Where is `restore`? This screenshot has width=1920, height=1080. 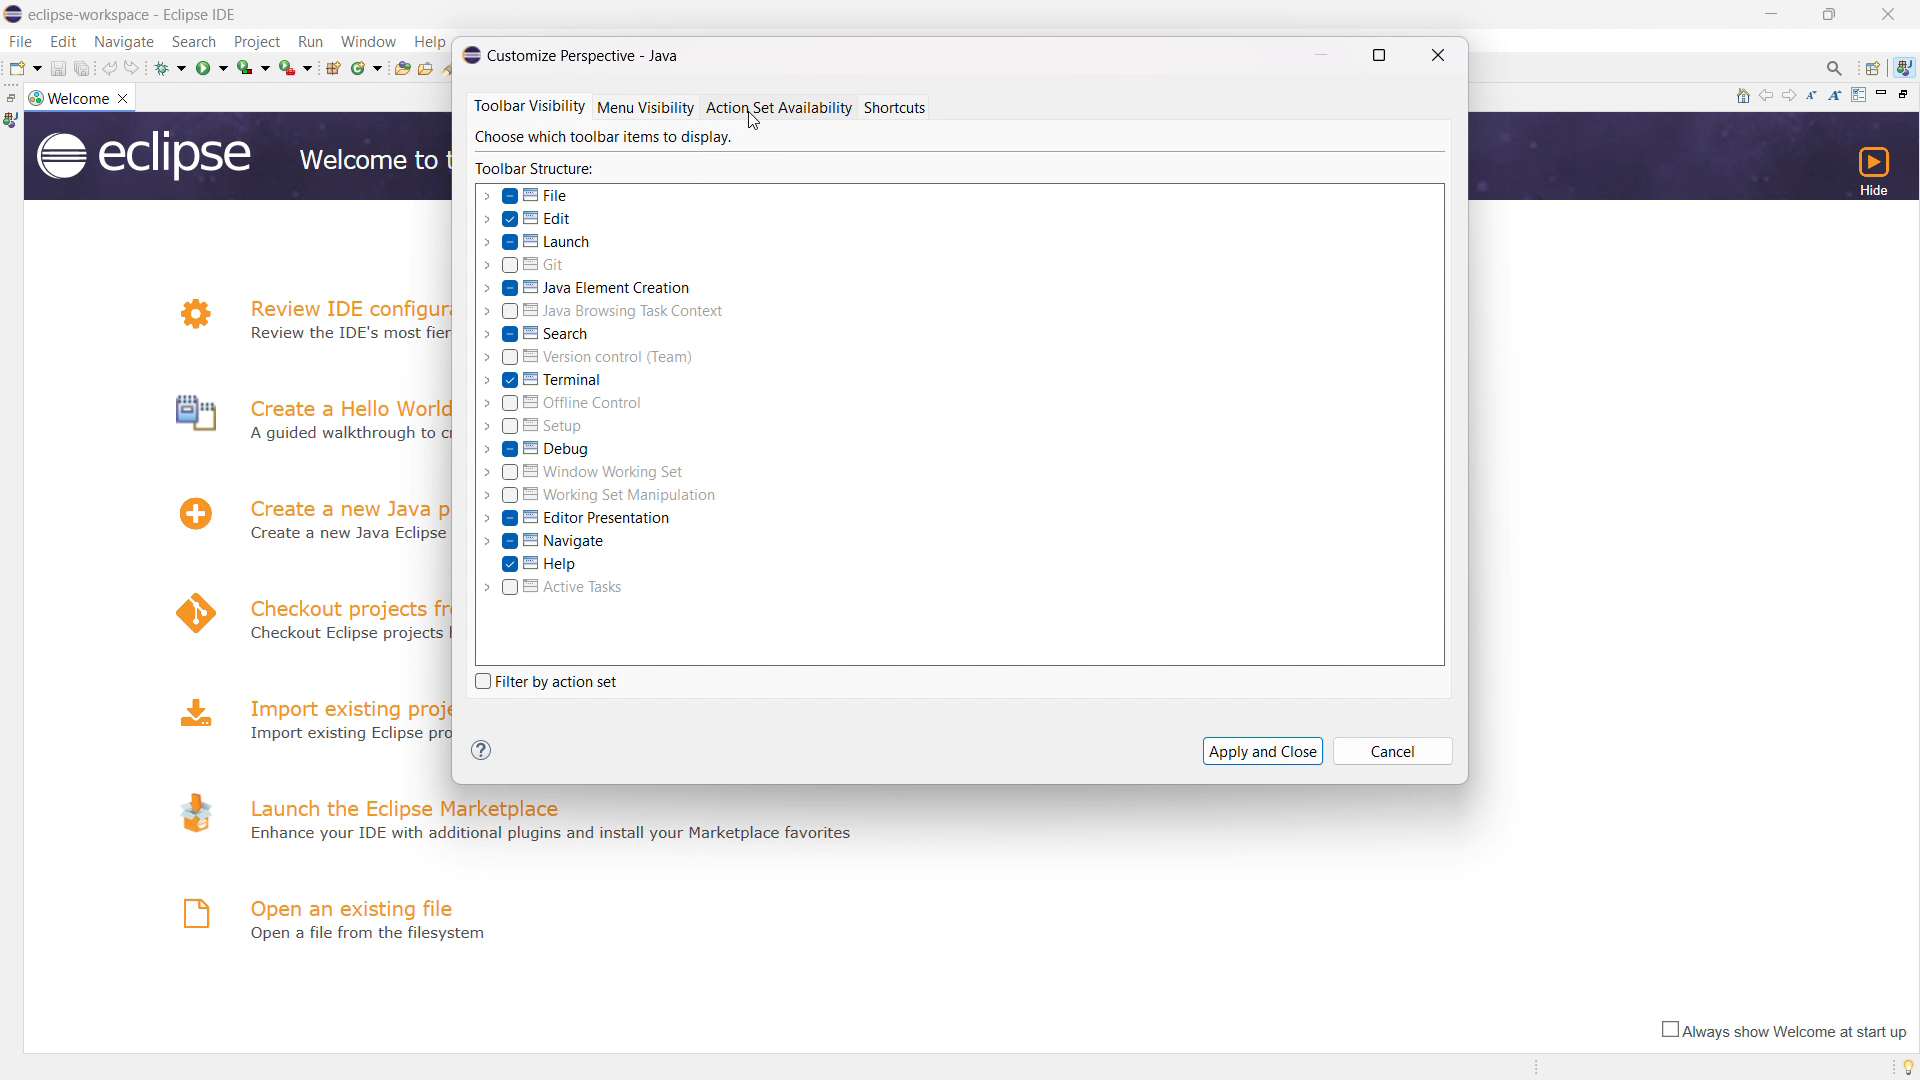
restore is located at coordinates (12, 97).